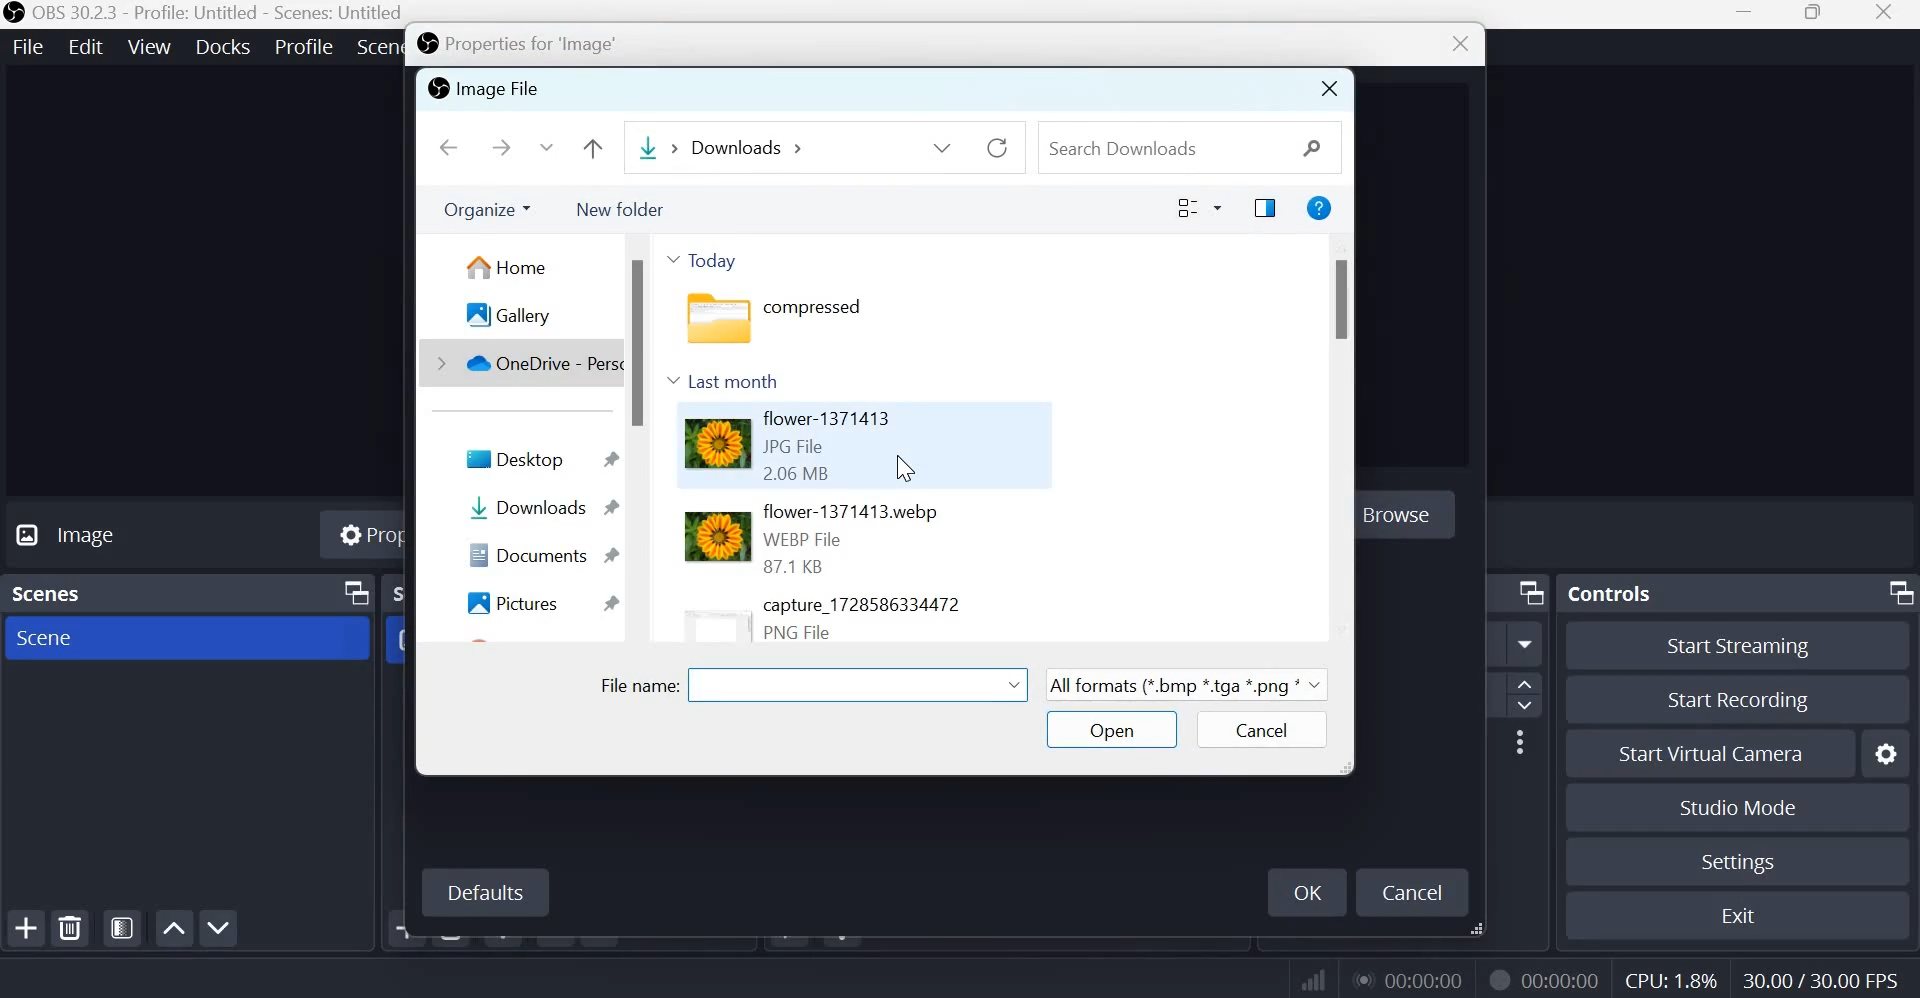  I want to click on 30.00/30.00 FPS, so click(1827, 977).